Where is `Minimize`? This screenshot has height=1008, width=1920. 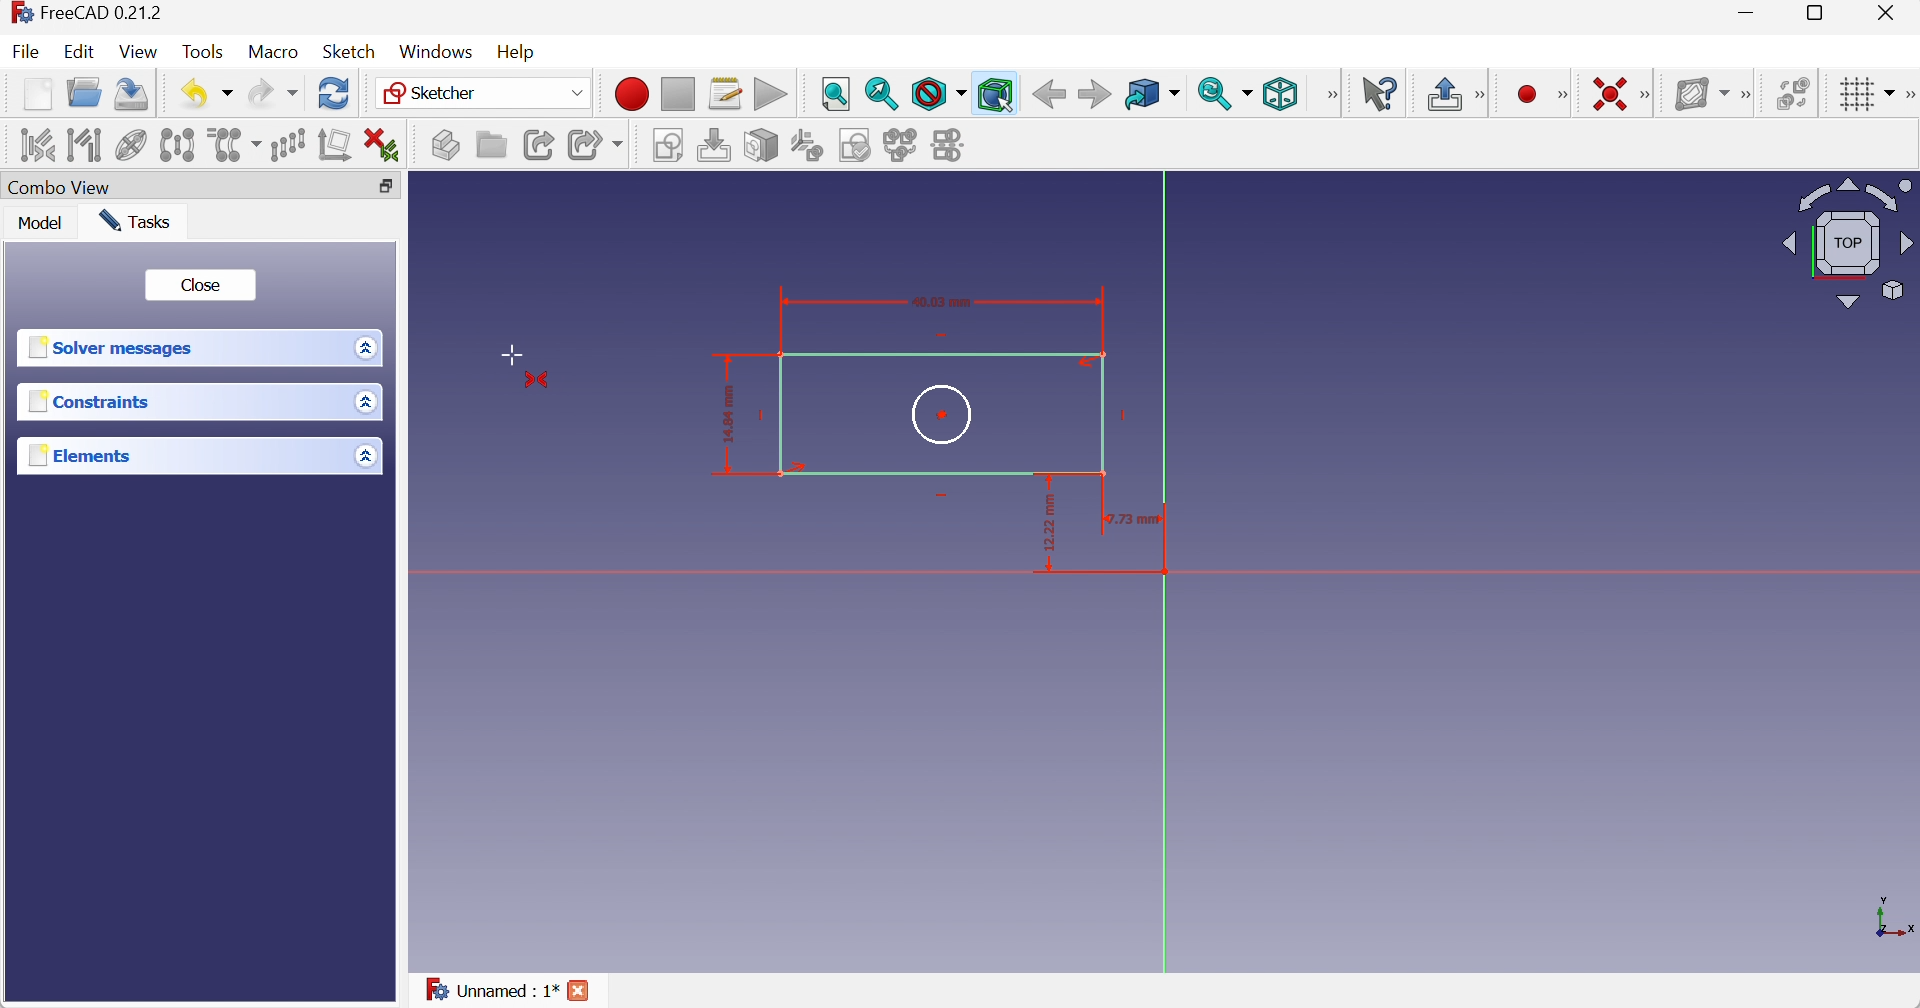 Minimize is located at coordinates (1750, 13).